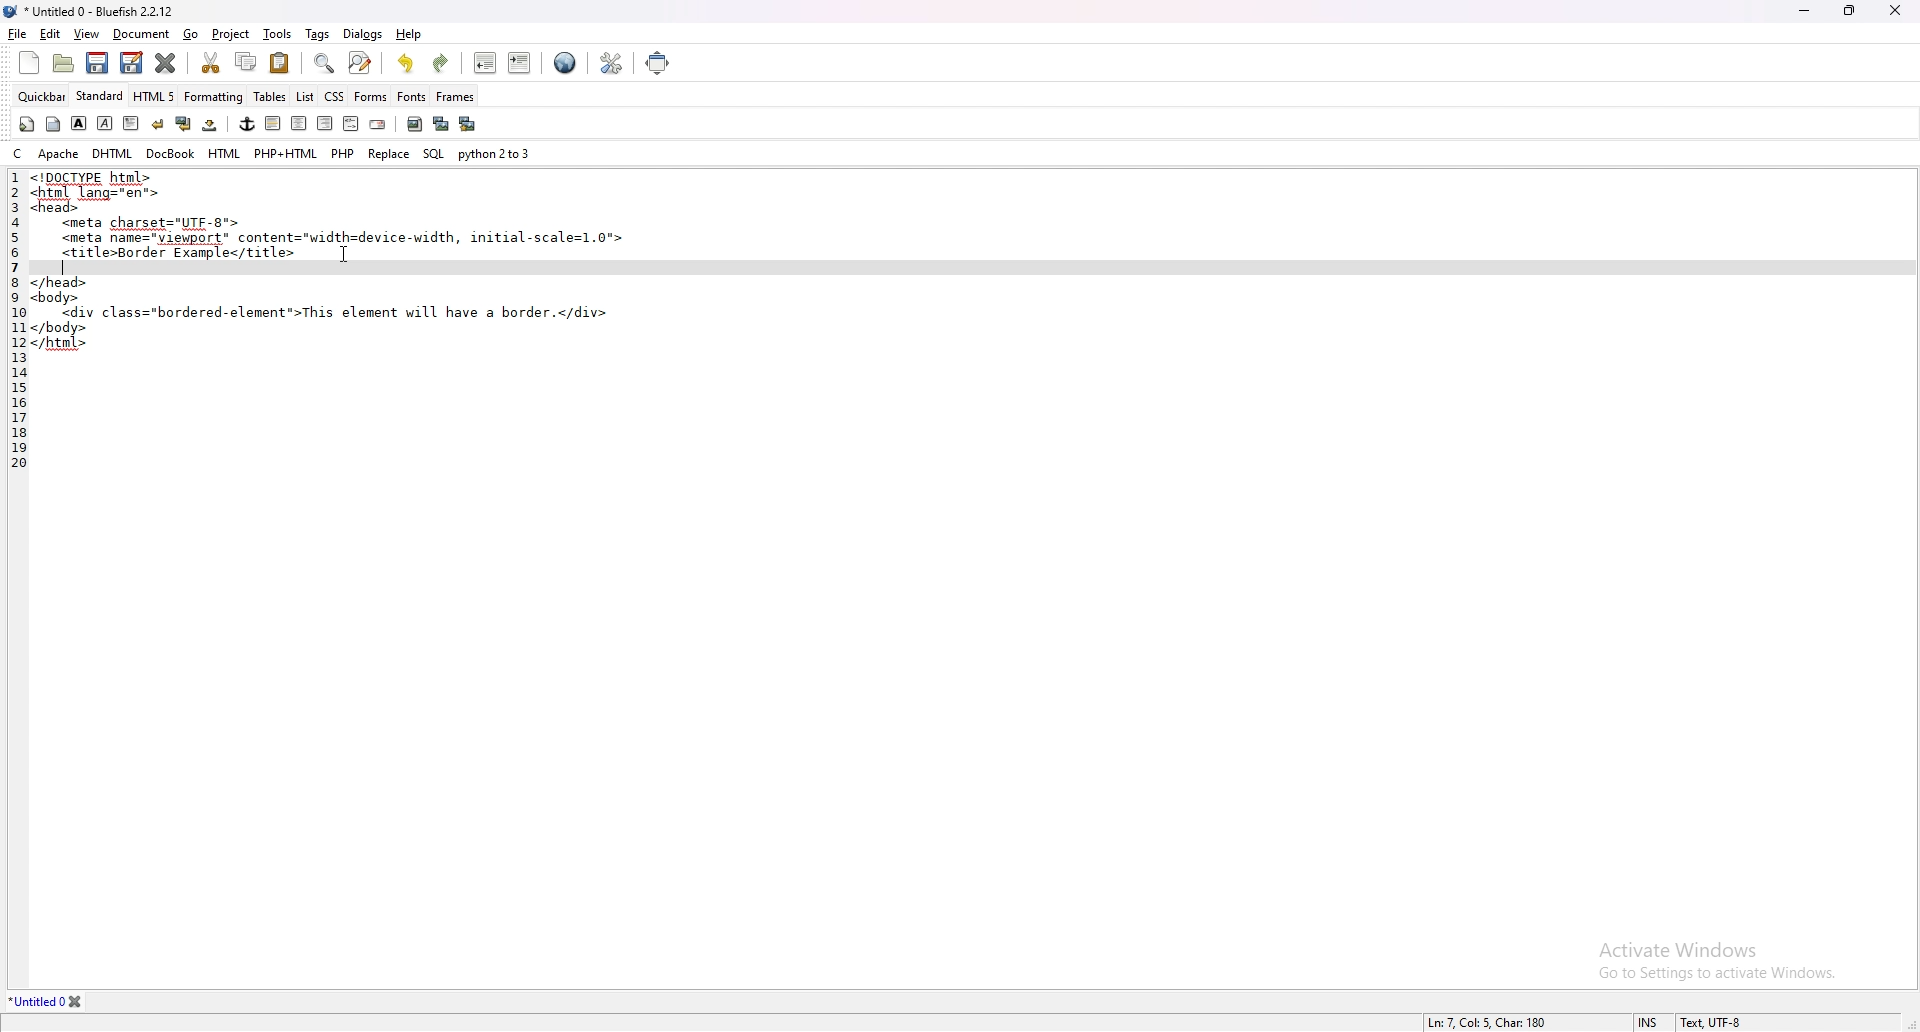 The width and height of the screenshot is (1920, 1032). Describe the element at coordinates (1464, 1021) in the screenshot. I see `Ln: 7, Col: 5, Char: 180` at that location.